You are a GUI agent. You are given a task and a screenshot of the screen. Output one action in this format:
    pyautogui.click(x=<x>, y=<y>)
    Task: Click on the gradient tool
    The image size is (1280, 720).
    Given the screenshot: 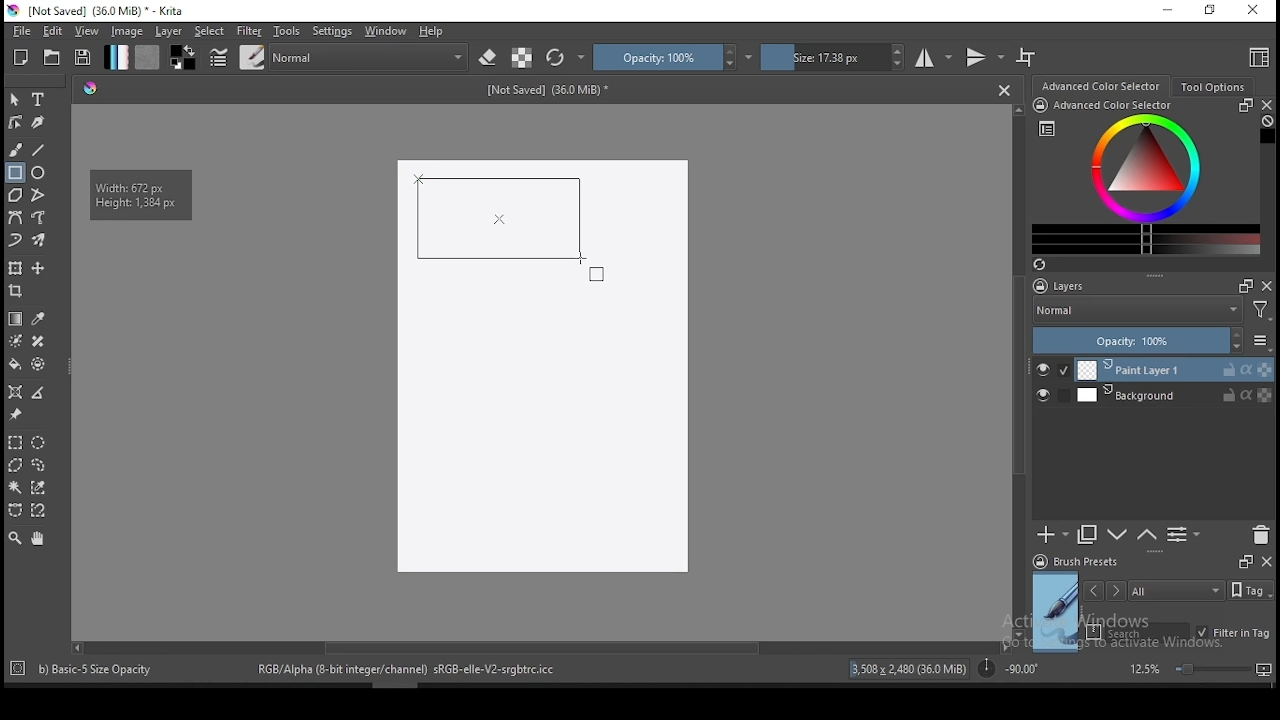 What is the action you would take?
    pyautogui.click(x=16, y=319)
    